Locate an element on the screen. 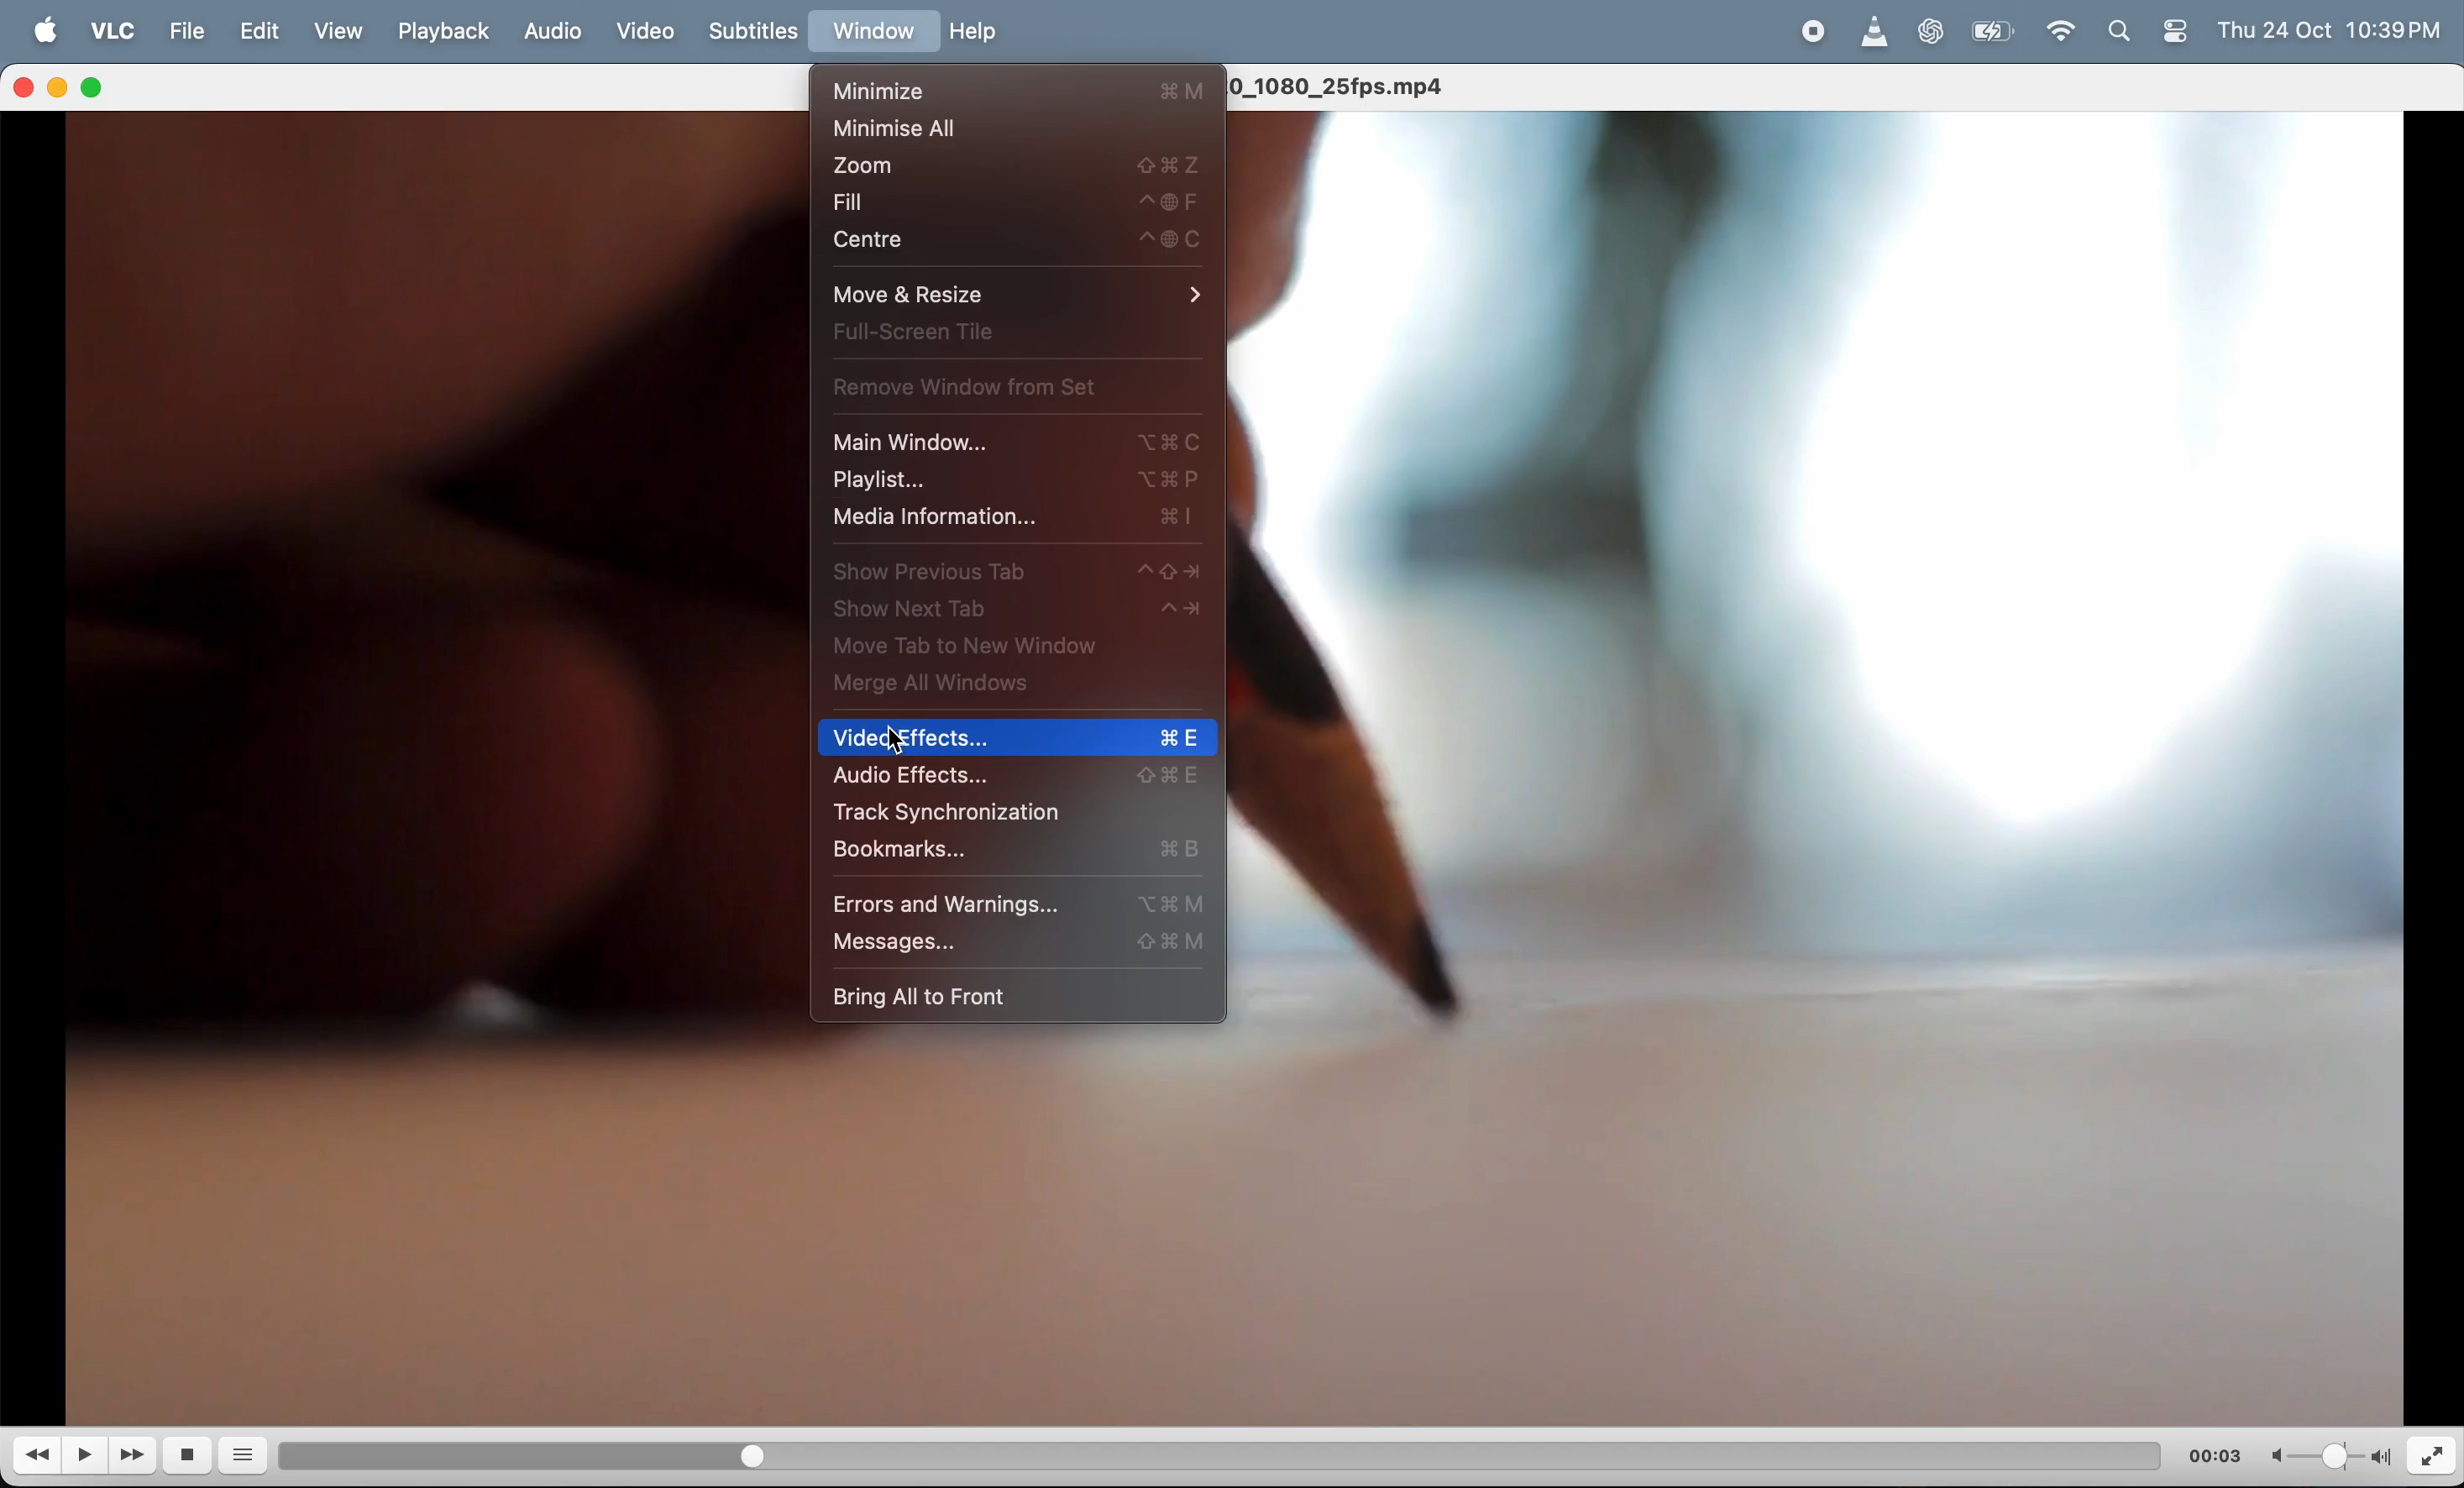 The height and width of the screenshot is (1488, 2464). file is located at coordinates (187, 32).